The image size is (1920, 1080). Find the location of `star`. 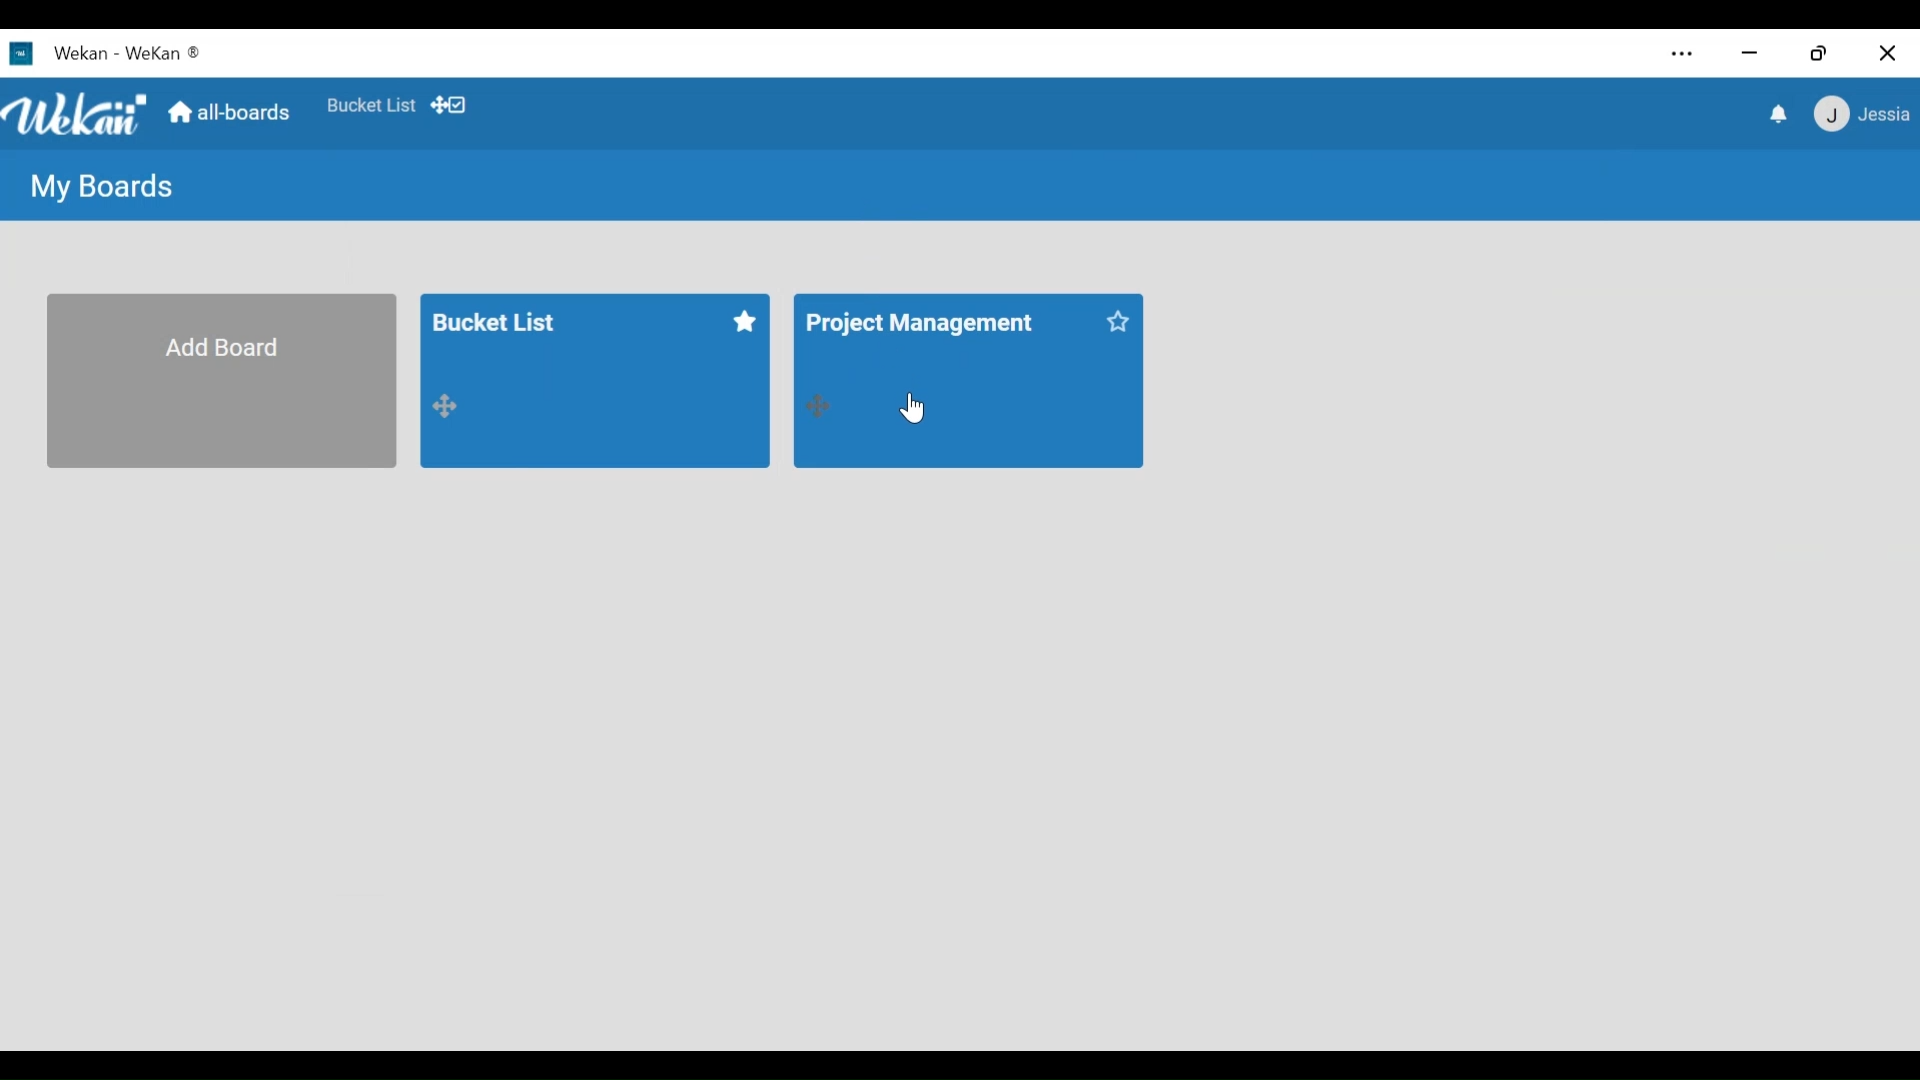

star is located at coordinates (742, 323).